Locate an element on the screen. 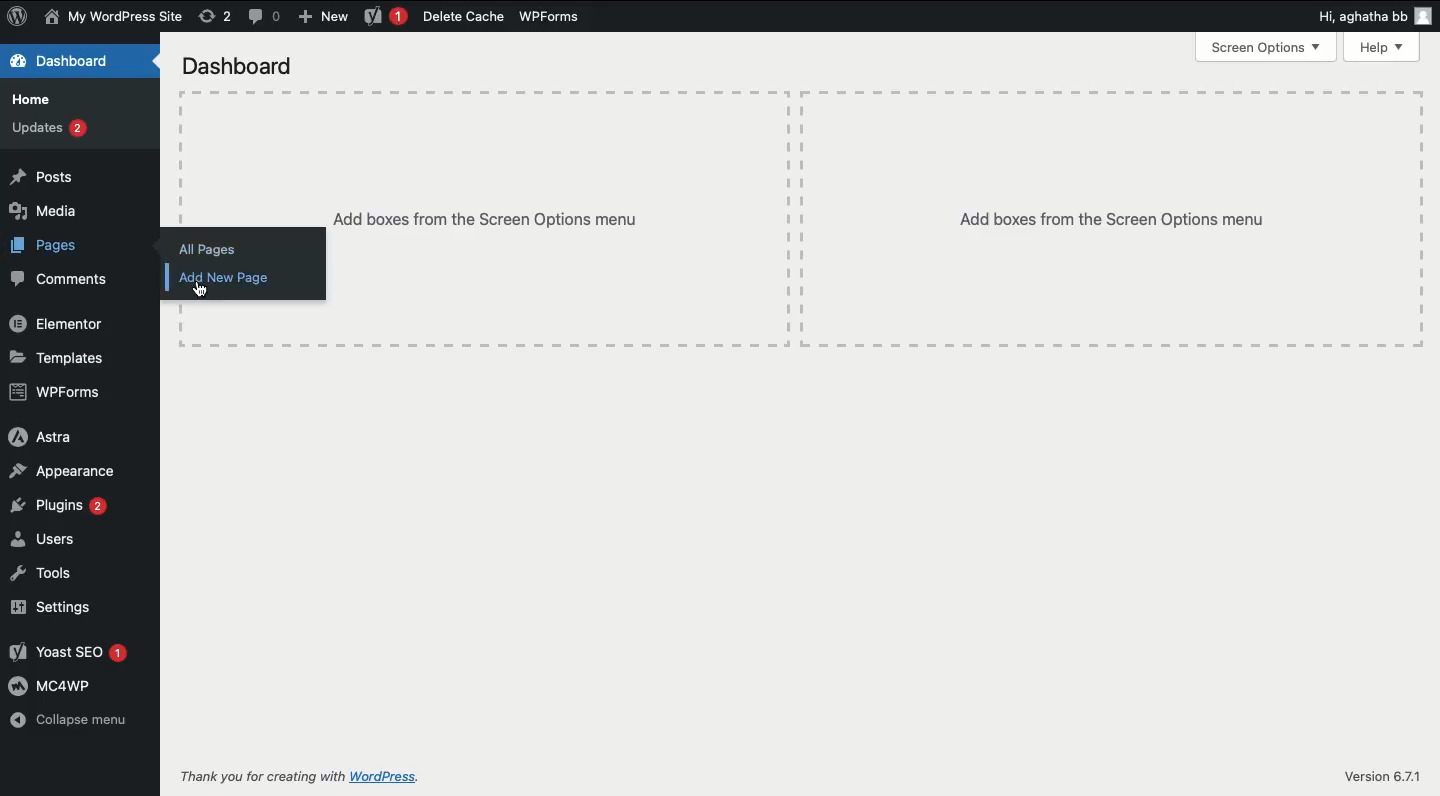 This screenshot has height=796, width=1440. Add new page is located at coordinates (228, 272).